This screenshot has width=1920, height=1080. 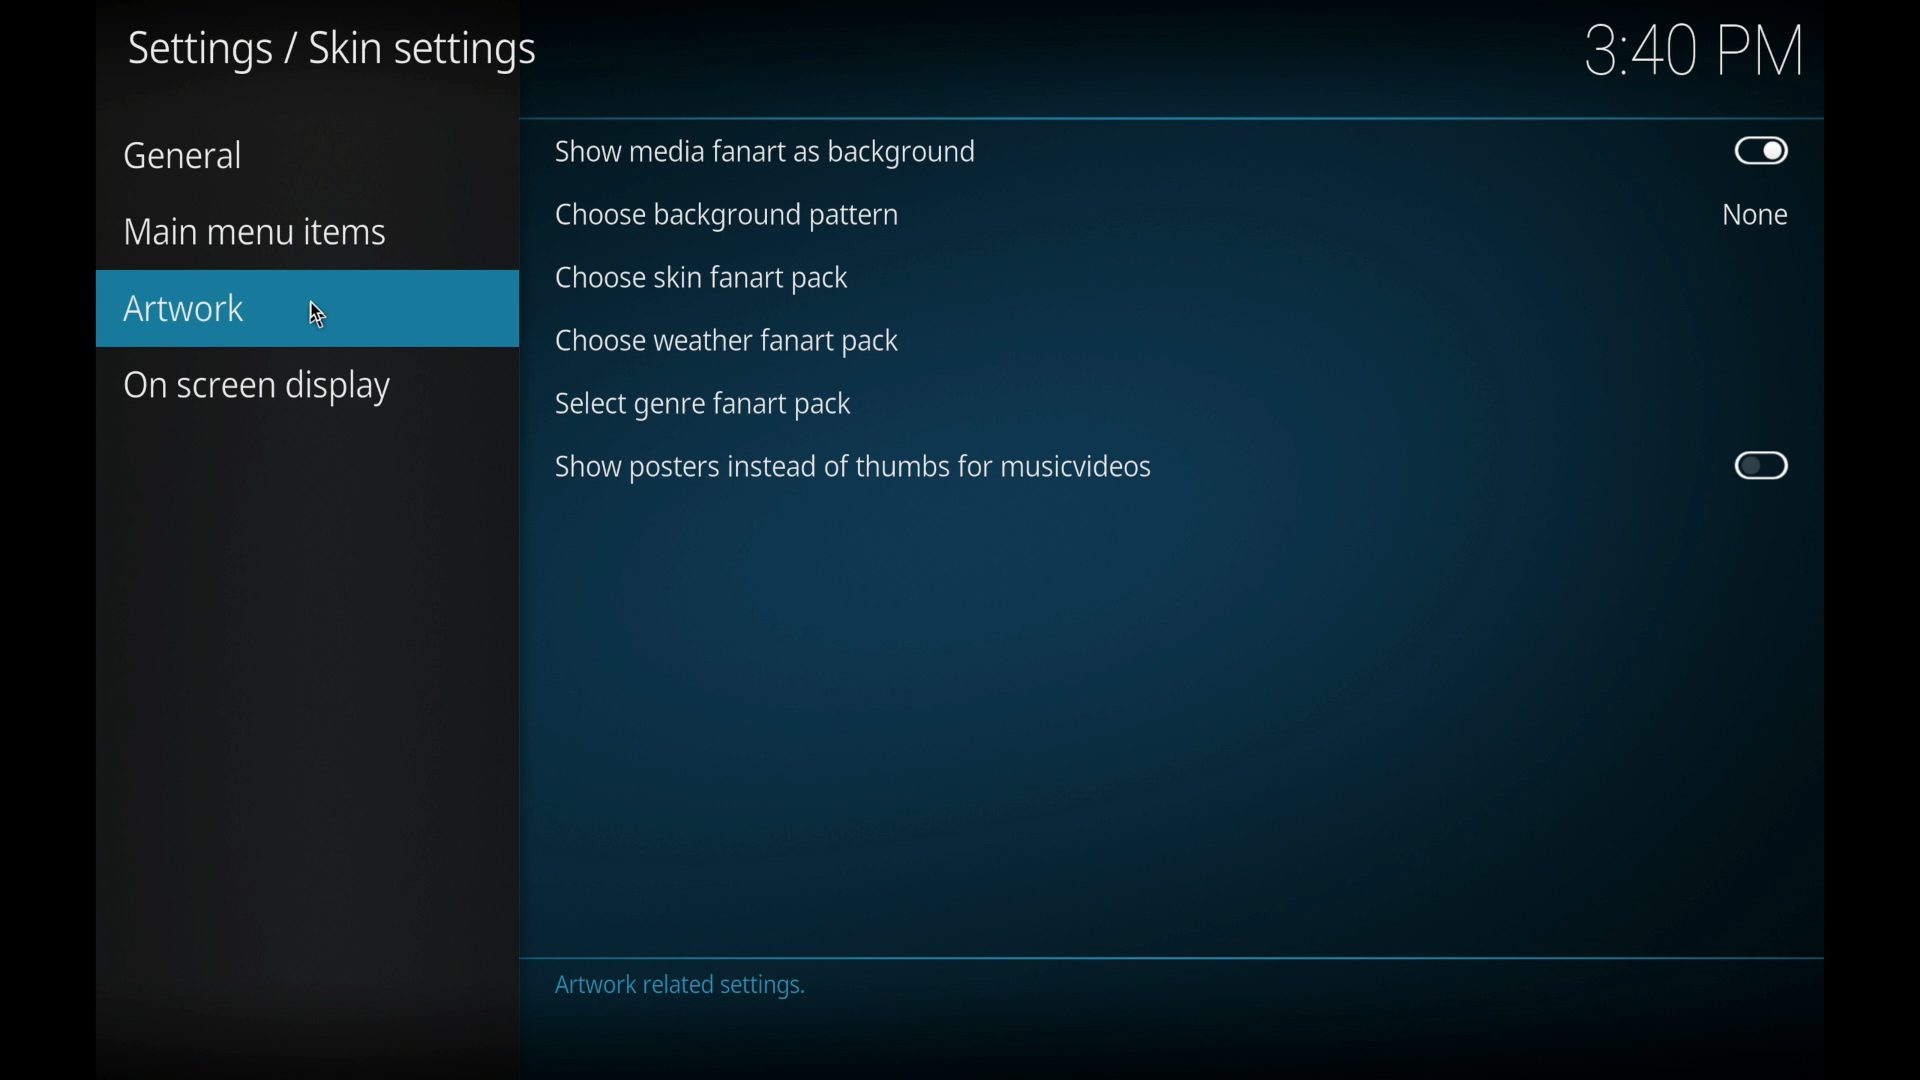 I want to click on cursor, so click(x=320, y=313).